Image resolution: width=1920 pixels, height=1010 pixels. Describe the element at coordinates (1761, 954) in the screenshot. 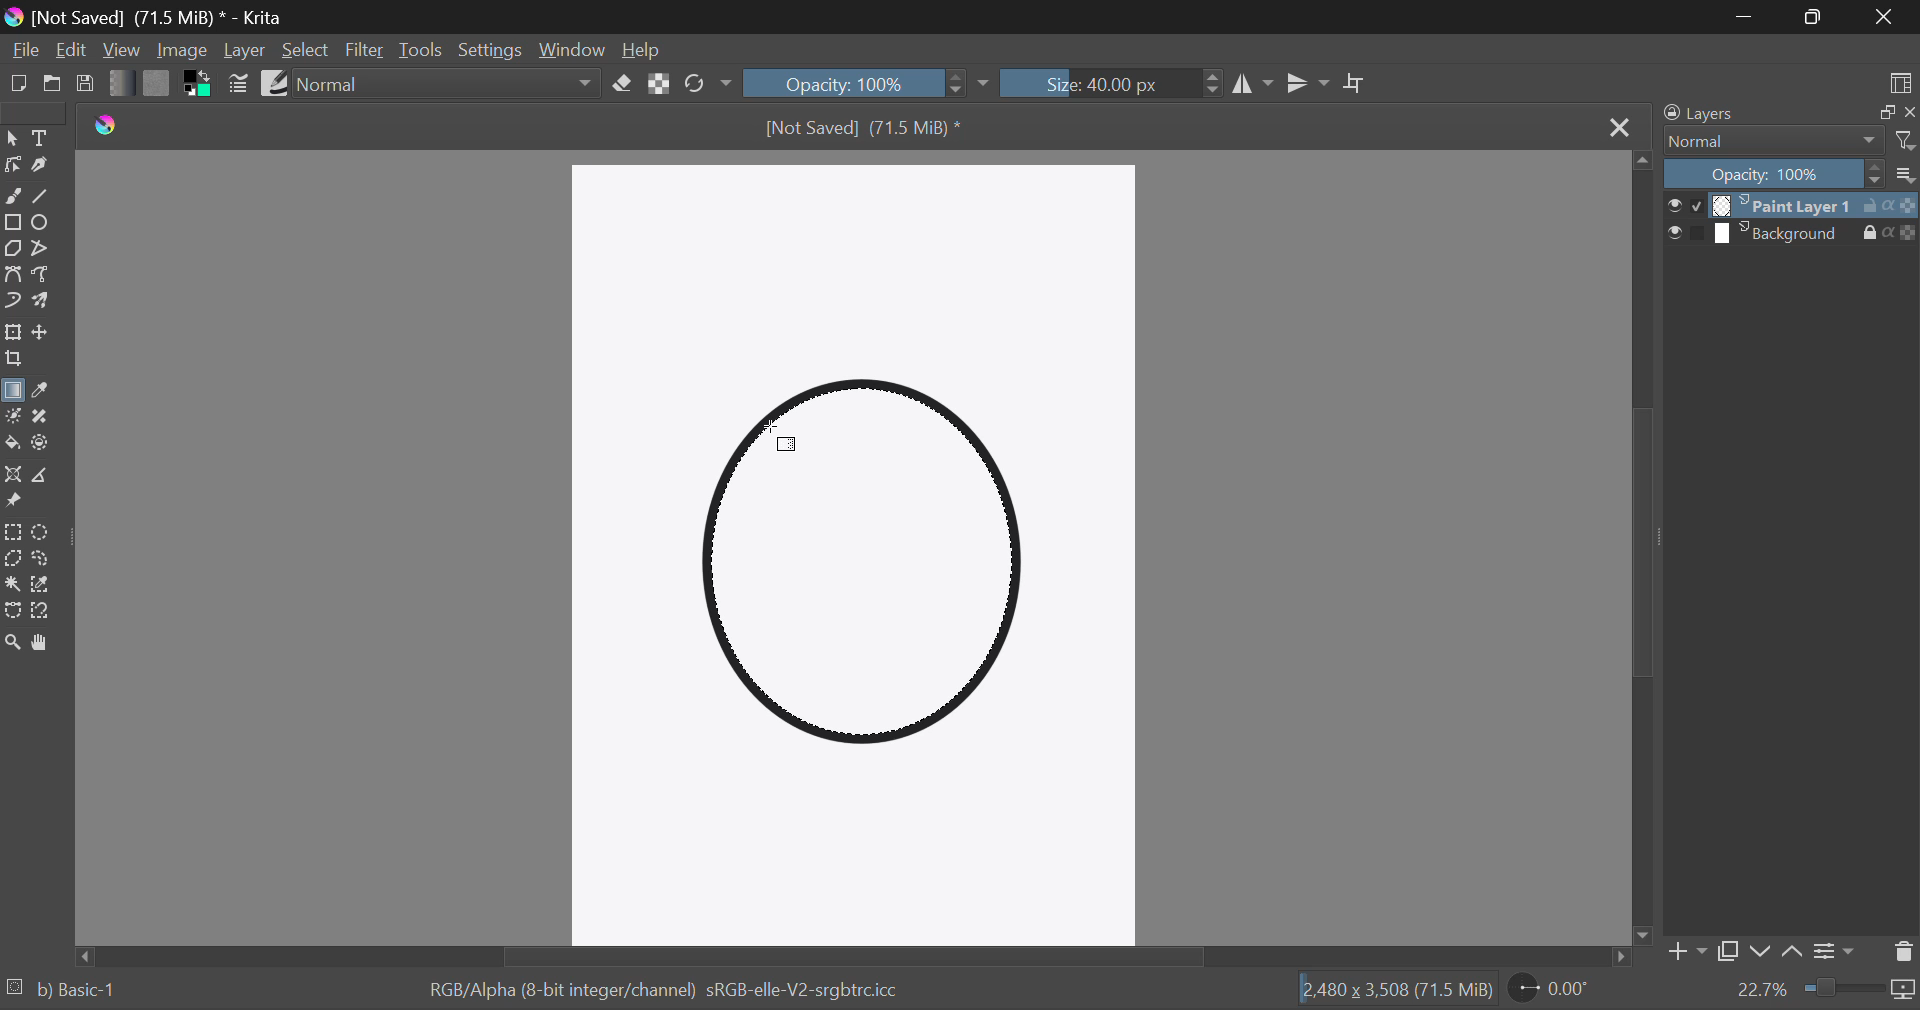

I see `Move layer down` at that location.